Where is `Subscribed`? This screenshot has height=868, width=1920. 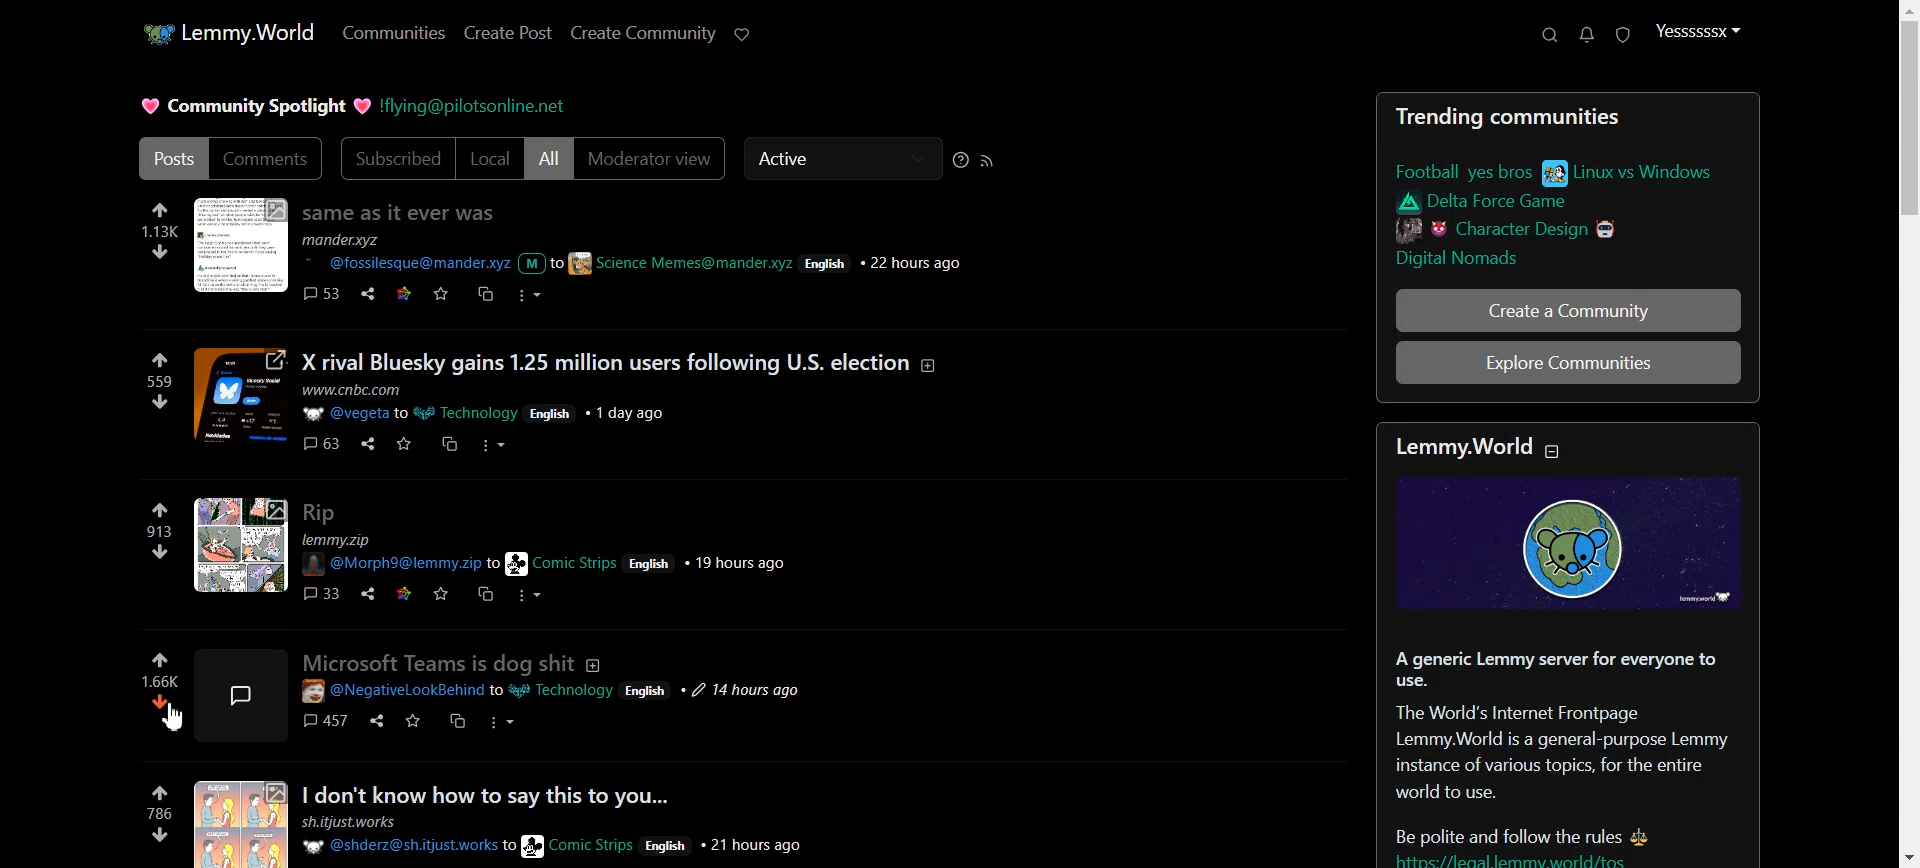
Subscribed is located at coordinates (395, 158).